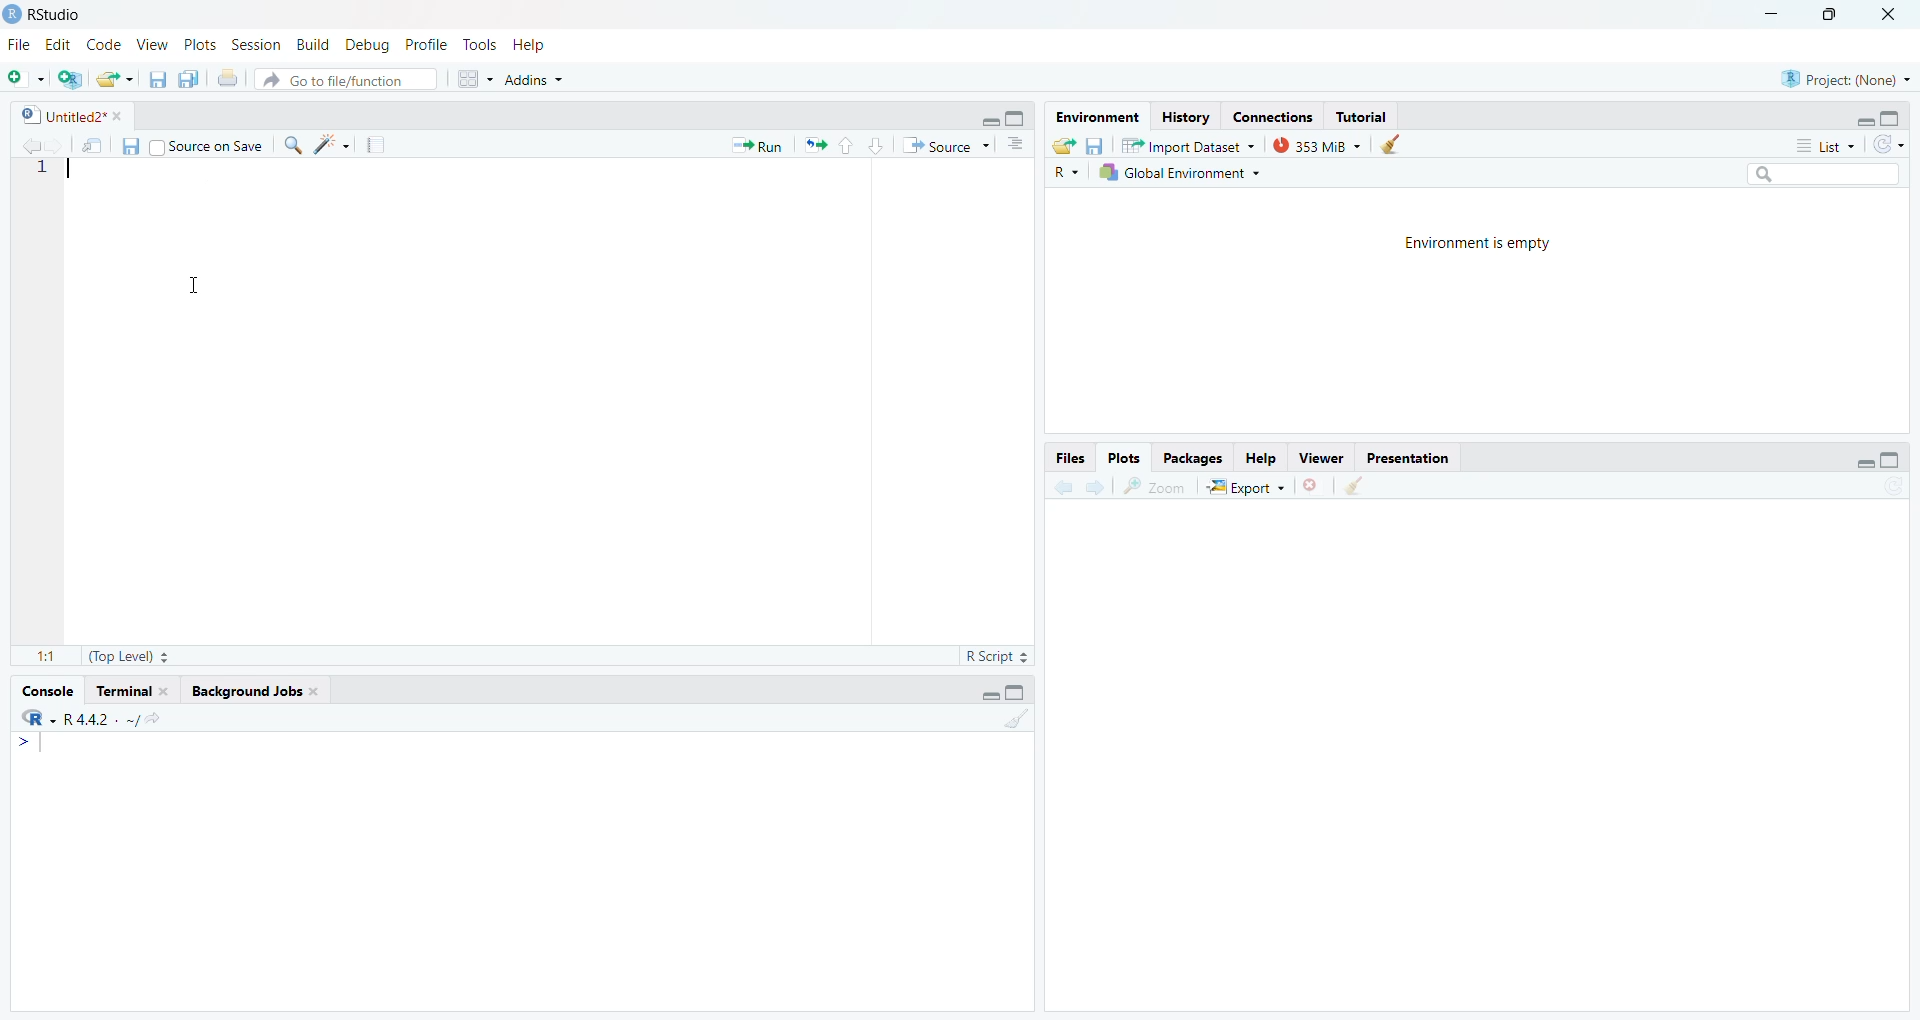  What do you see at coordinates (198, 45) in the screenshot?
I see `Plots` at bounding box center [198, 45].